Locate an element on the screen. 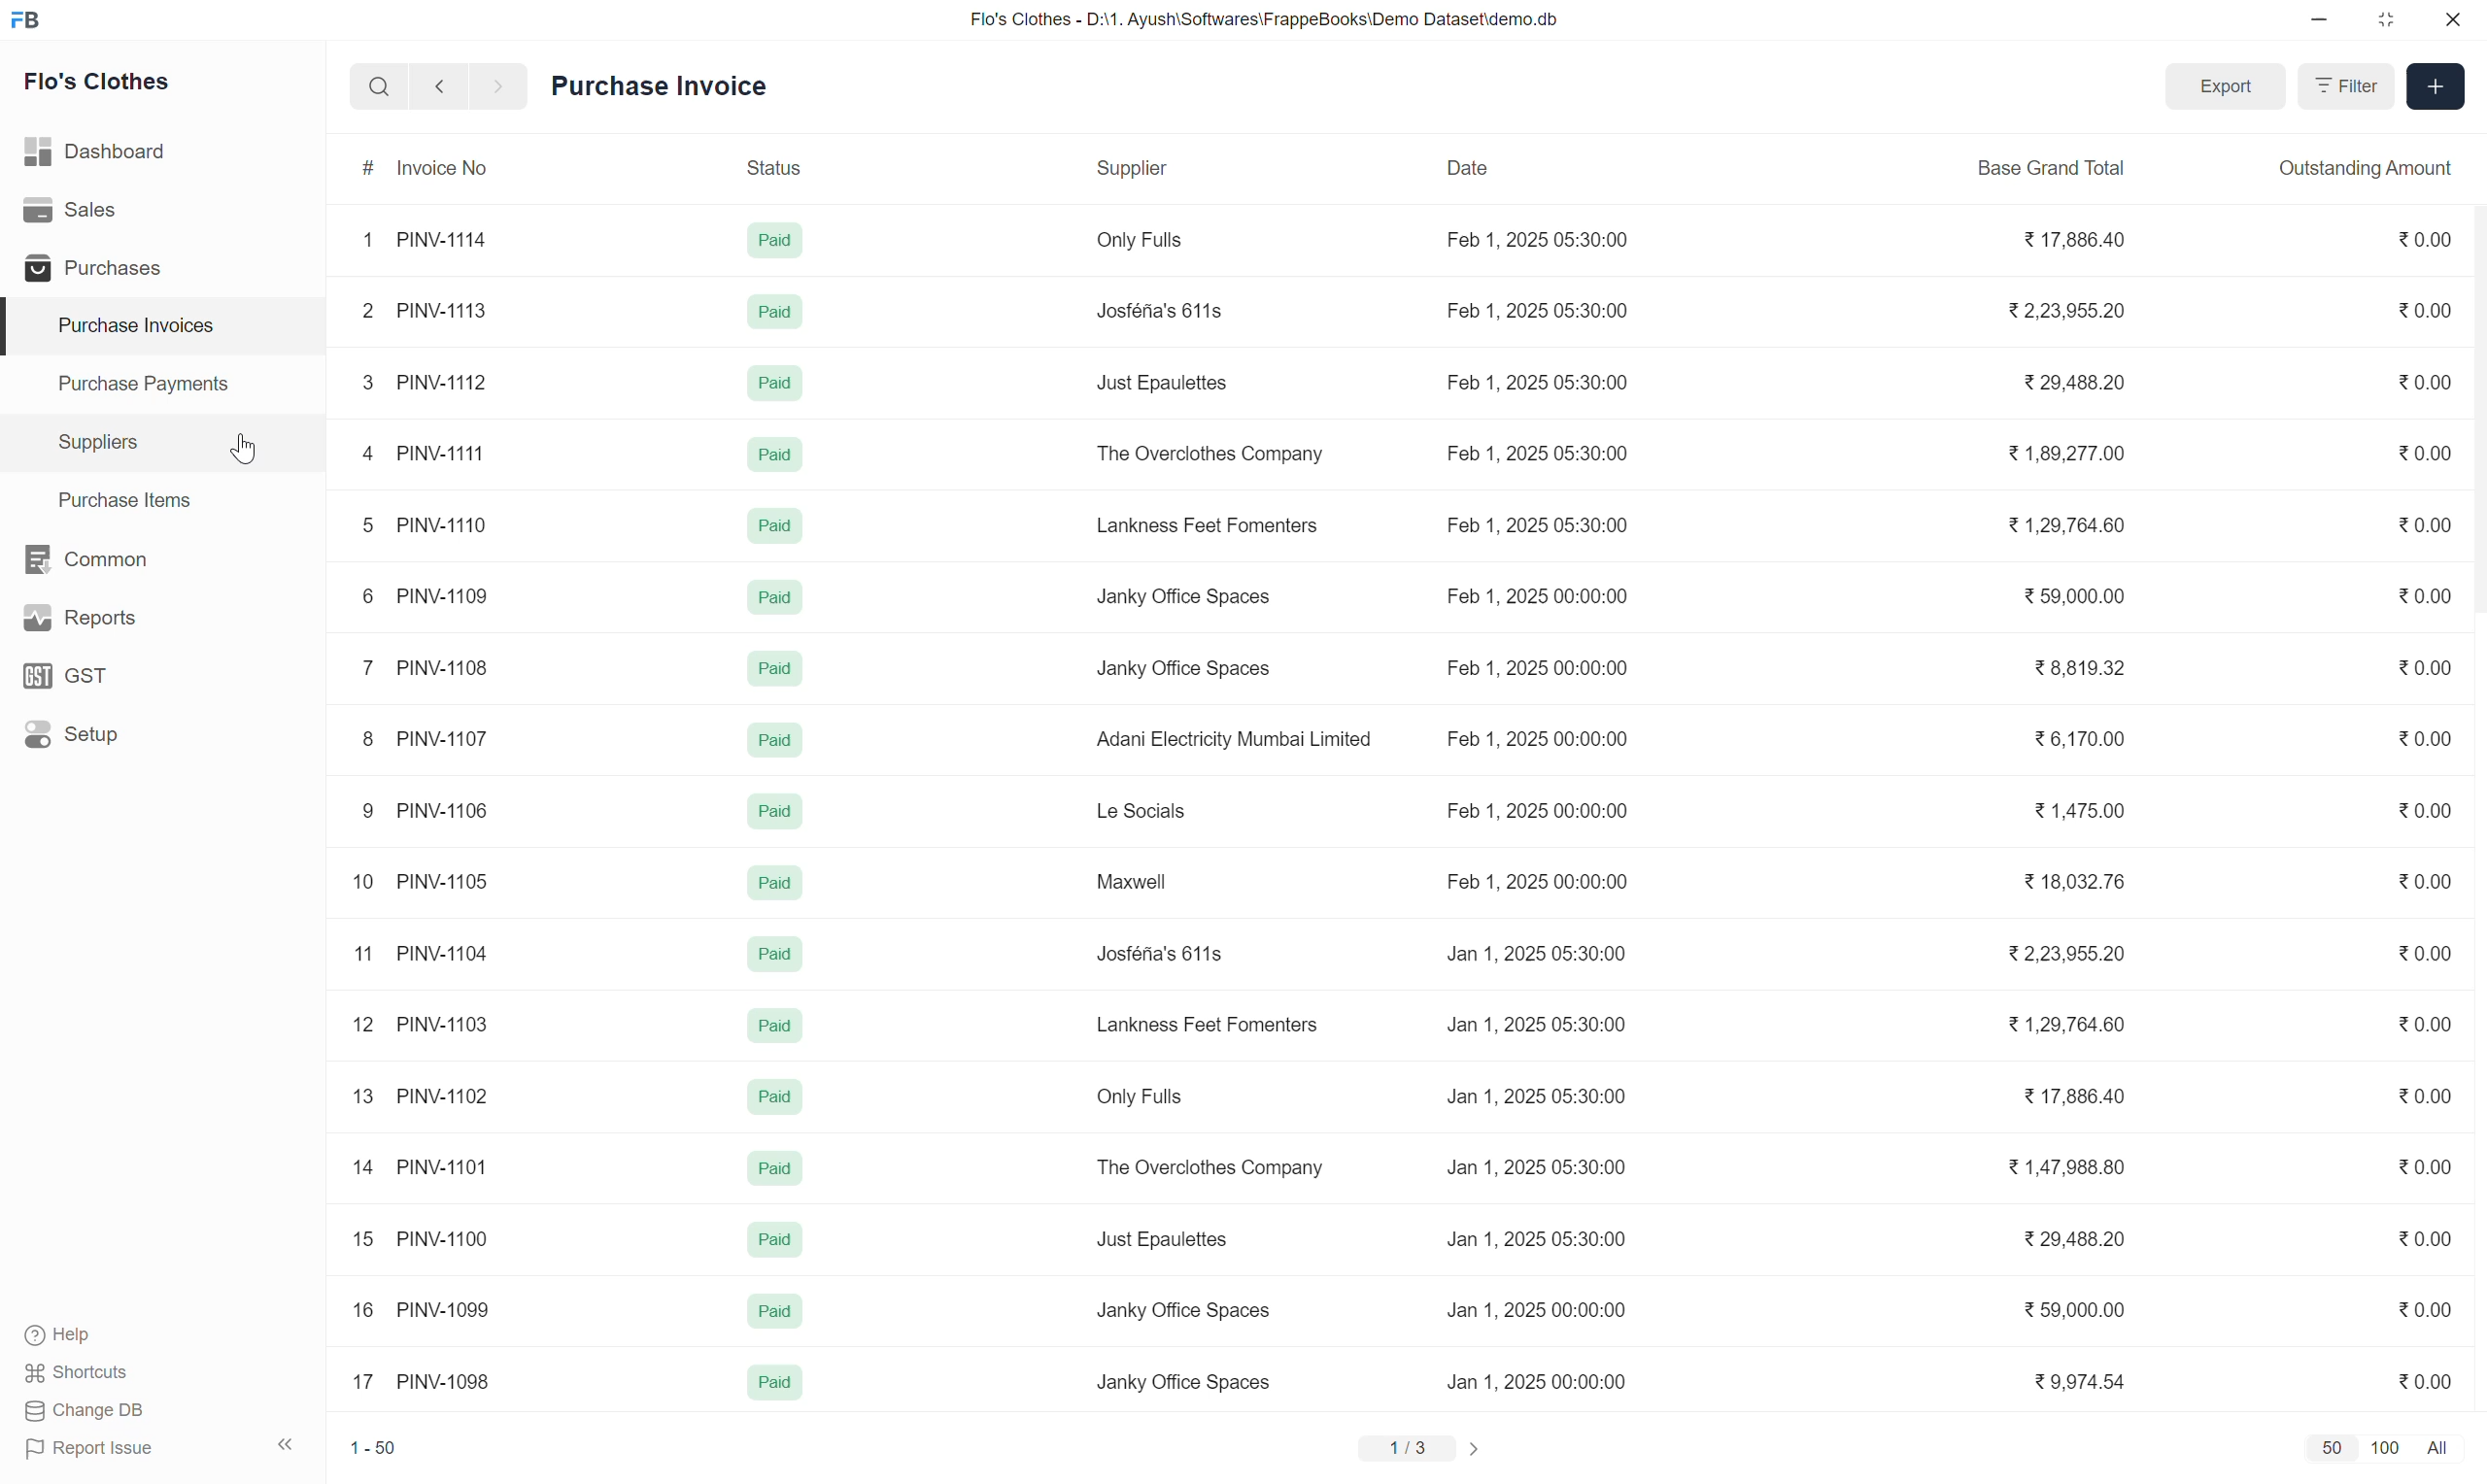  PINV-1104 is located at coordinates (440, 952).